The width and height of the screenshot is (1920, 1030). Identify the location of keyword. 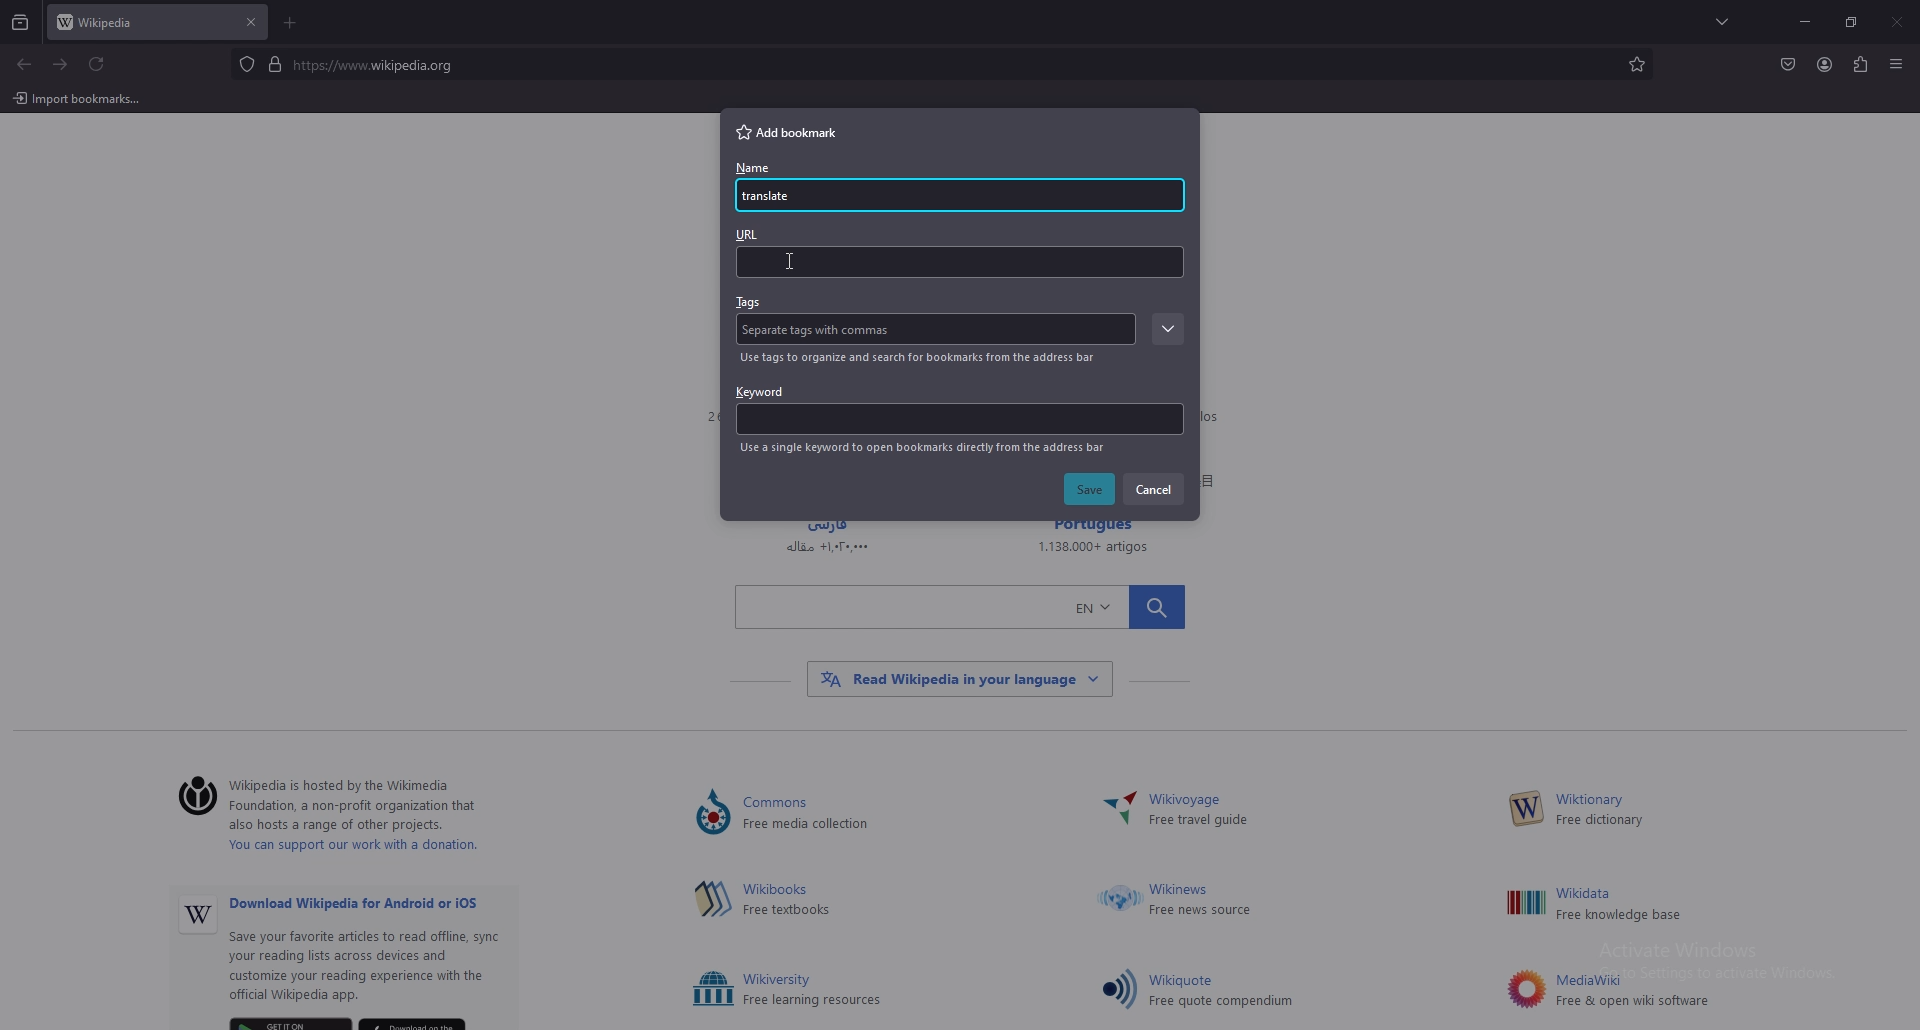
(959, 408).